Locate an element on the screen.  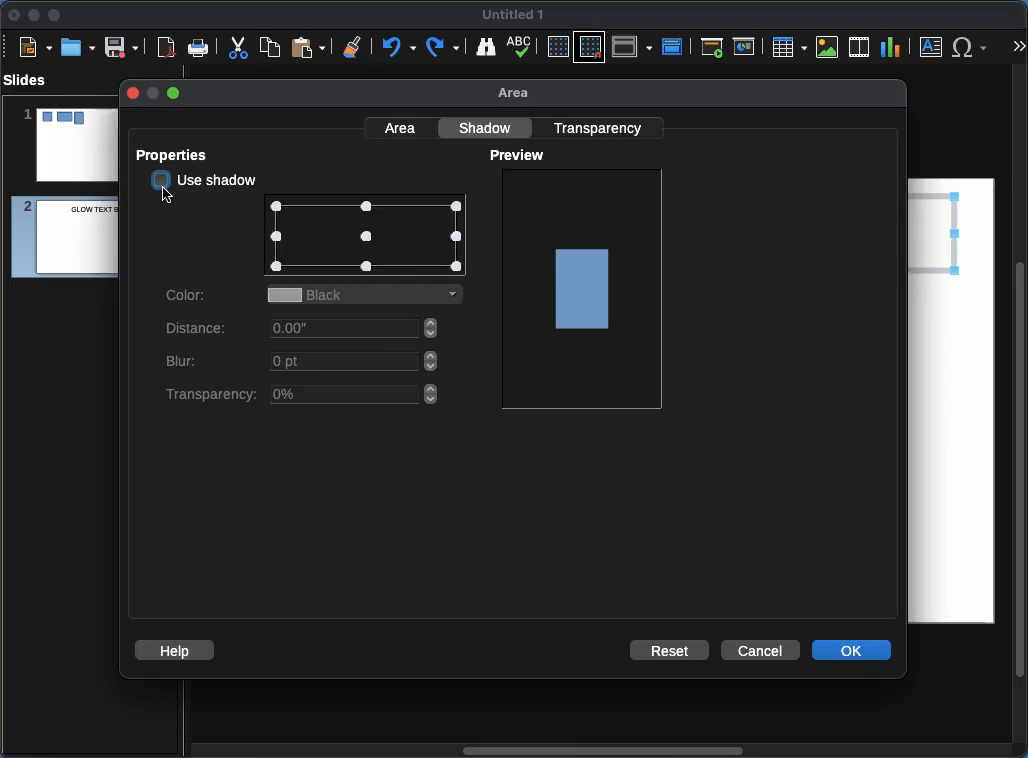
Black is located at coordinates (369, 296).